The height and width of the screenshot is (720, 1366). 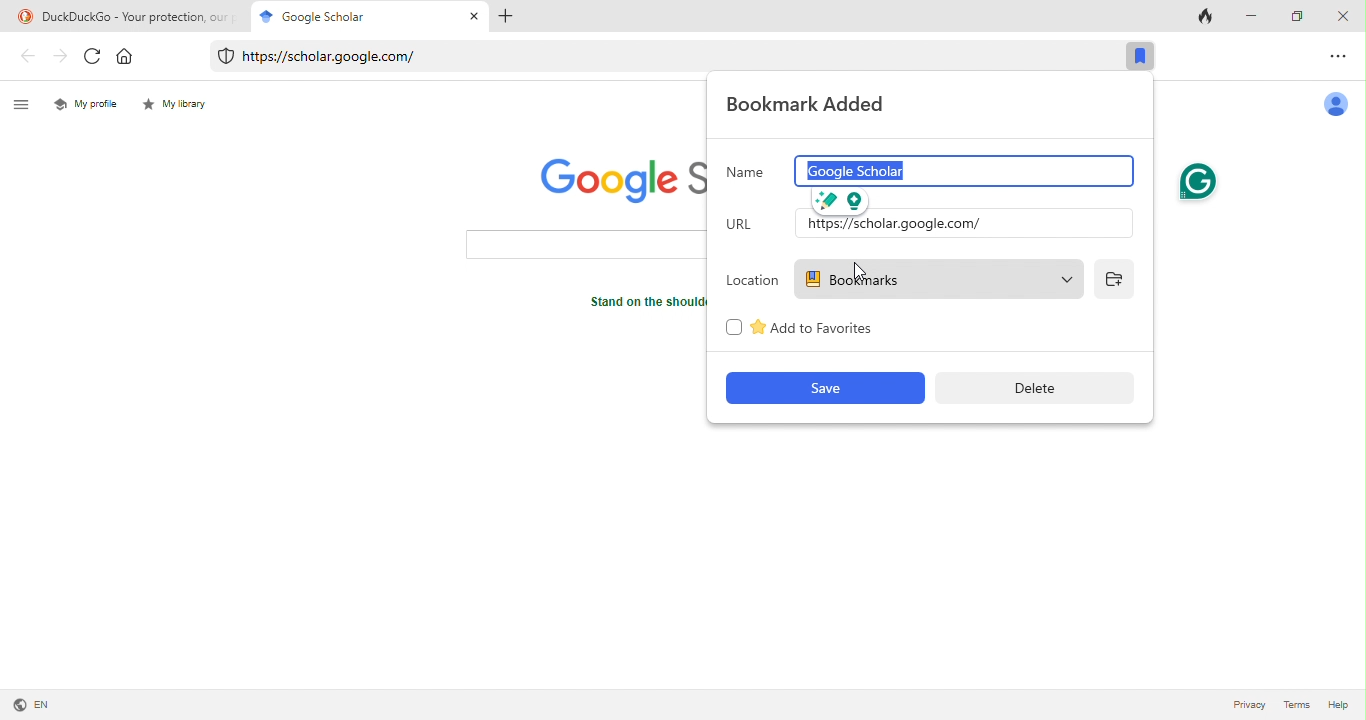 I want to click on back, so click(x=24, y=56).